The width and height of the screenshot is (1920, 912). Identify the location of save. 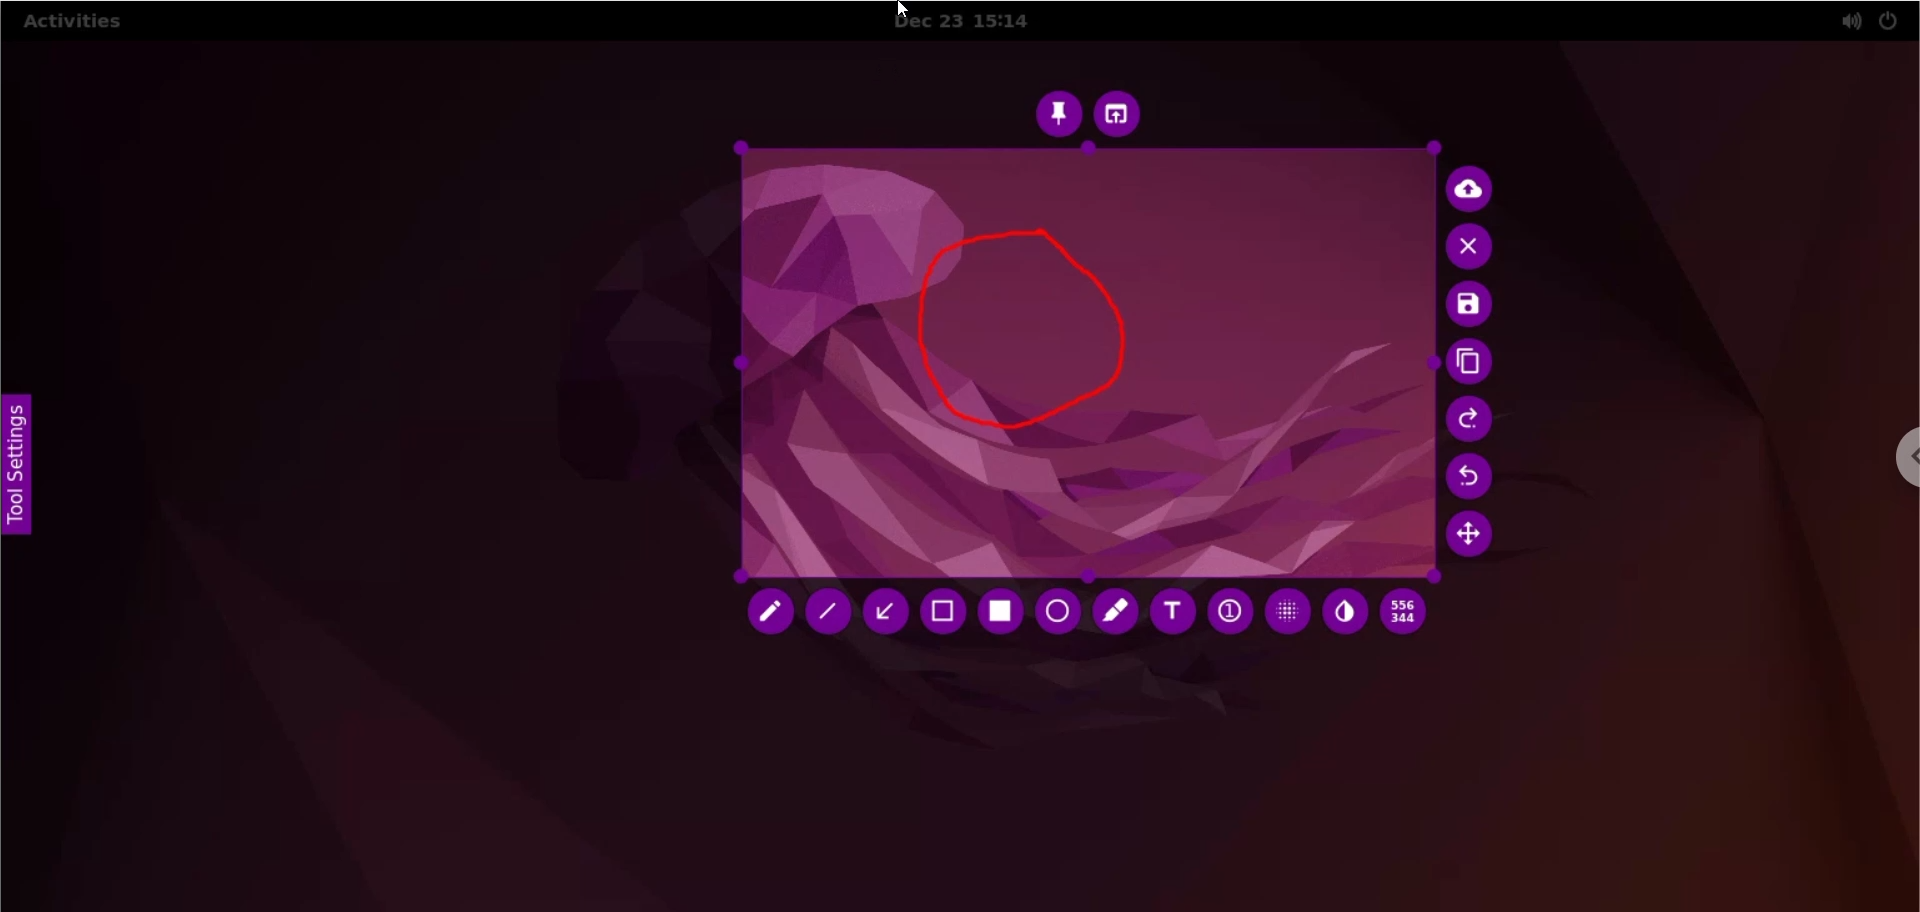
(1475, 306).